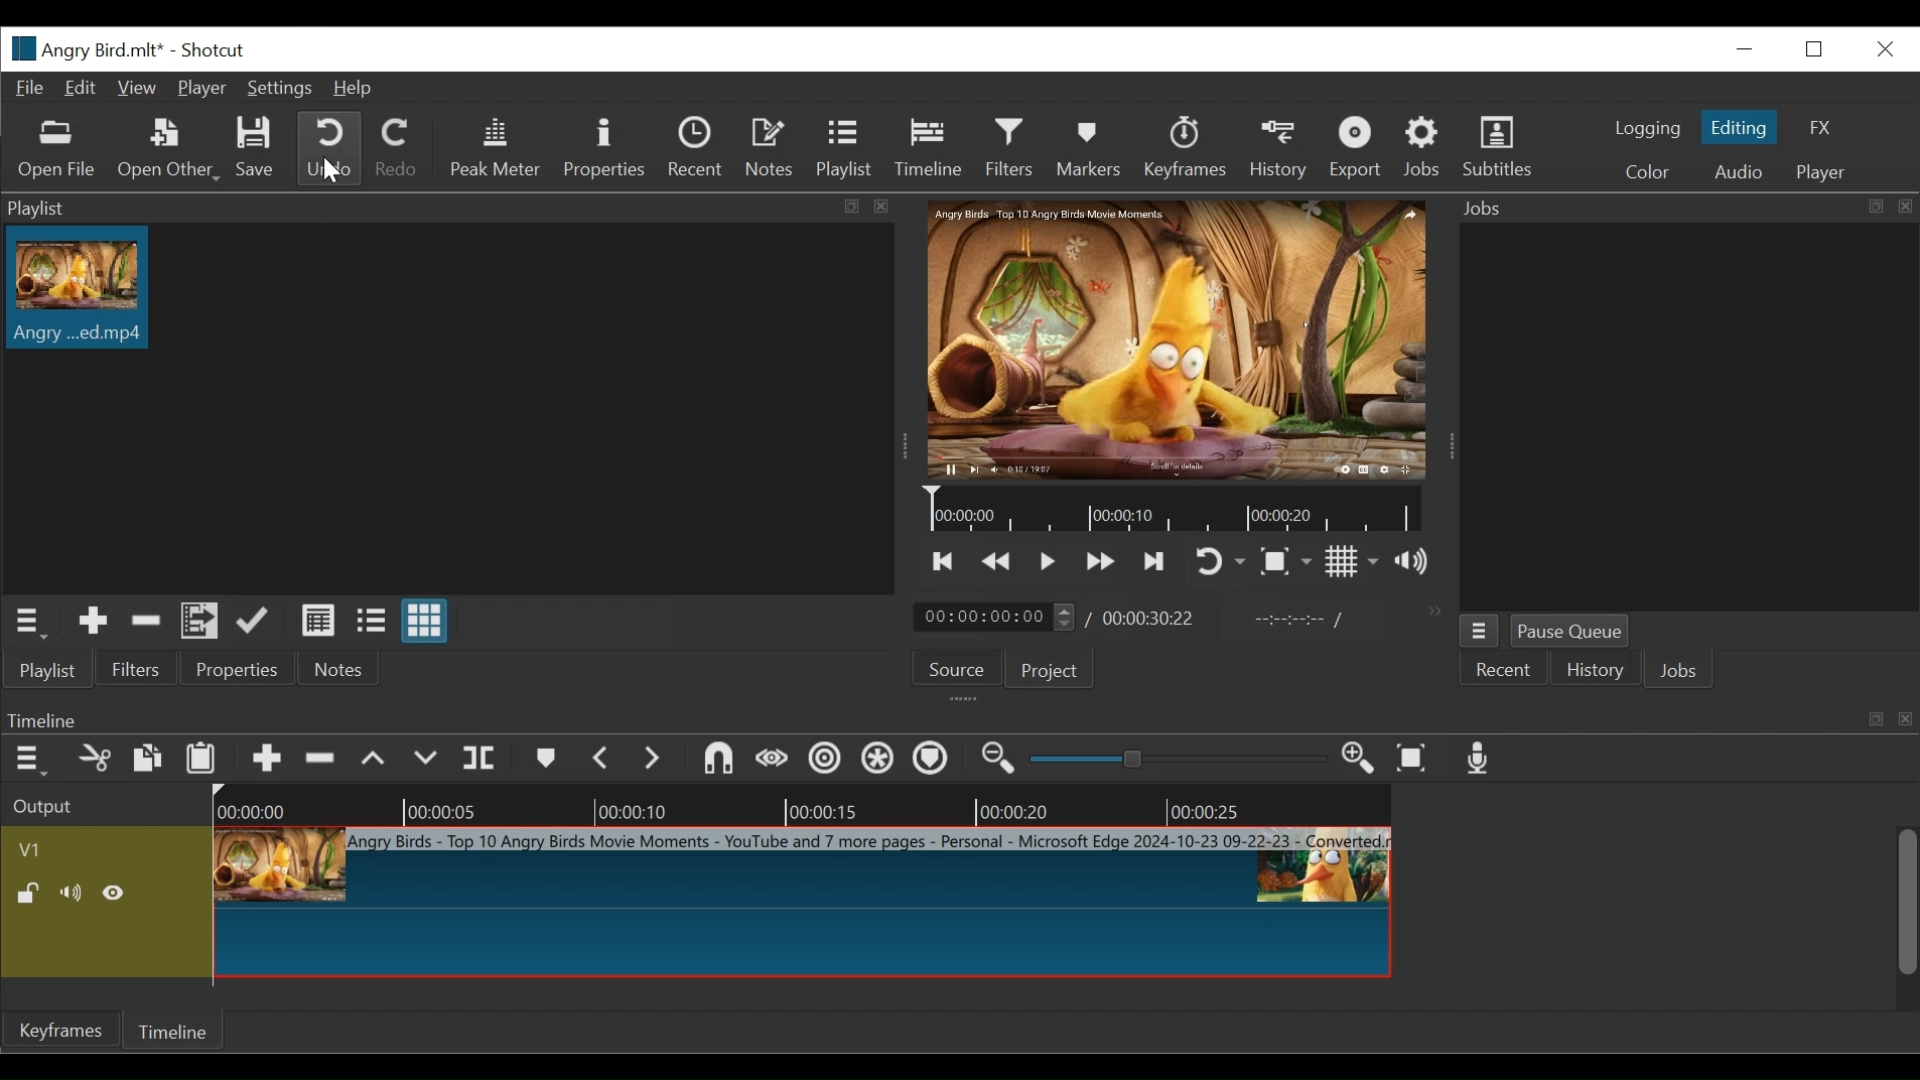 This screenshot has width=1920, height=1080. I want to click on overwrite, so click(424, 761).